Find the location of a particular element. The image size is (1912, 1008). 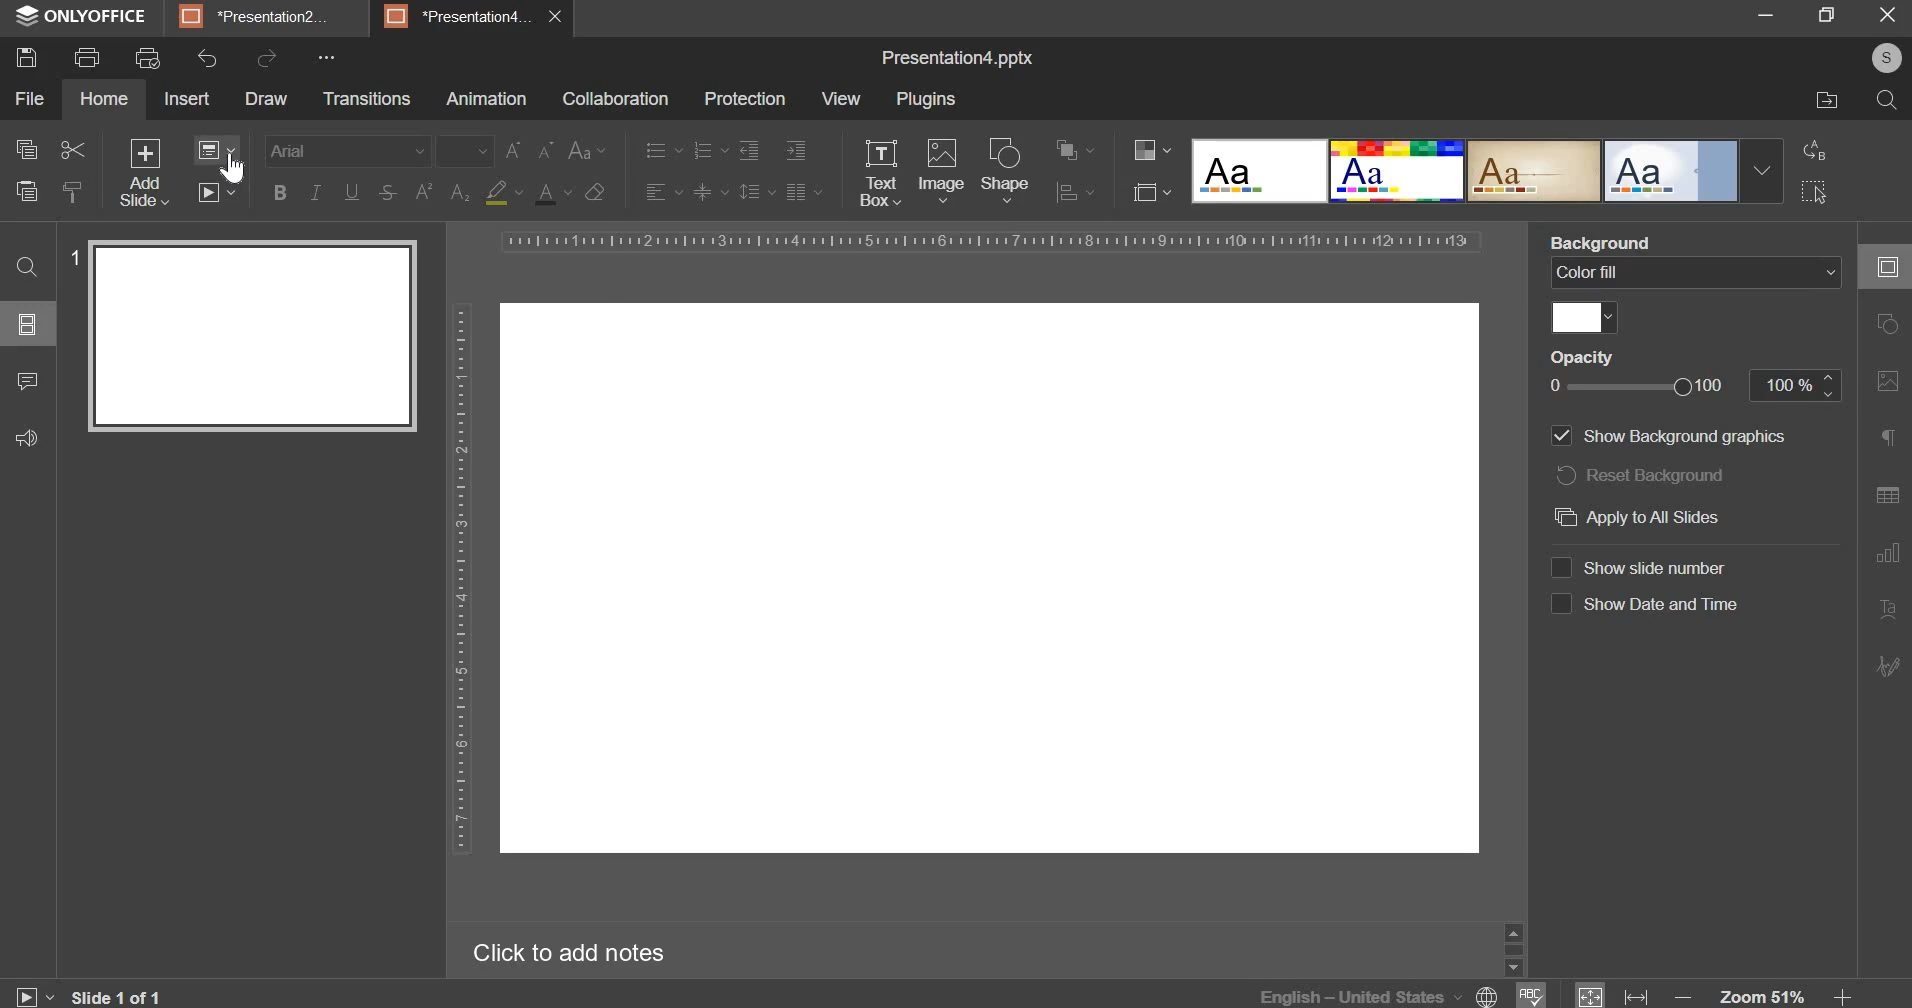

background fill is located at coordinates (1696, 272).